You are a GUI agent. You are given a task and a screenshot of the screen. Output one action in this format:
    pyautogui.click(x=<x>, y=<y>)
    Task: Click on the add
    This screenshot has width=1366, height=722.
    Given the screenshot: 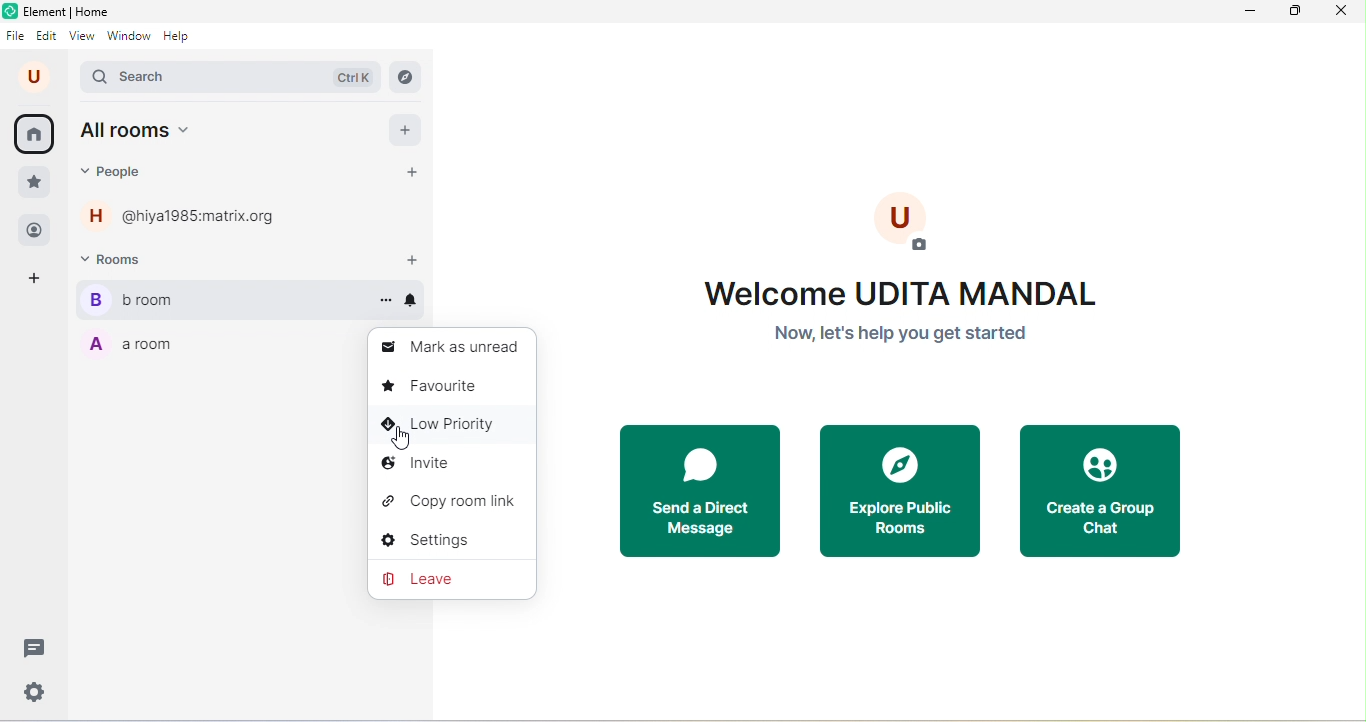 What is the action you would take?
    pyautogui.click(x=406, y=129)
    